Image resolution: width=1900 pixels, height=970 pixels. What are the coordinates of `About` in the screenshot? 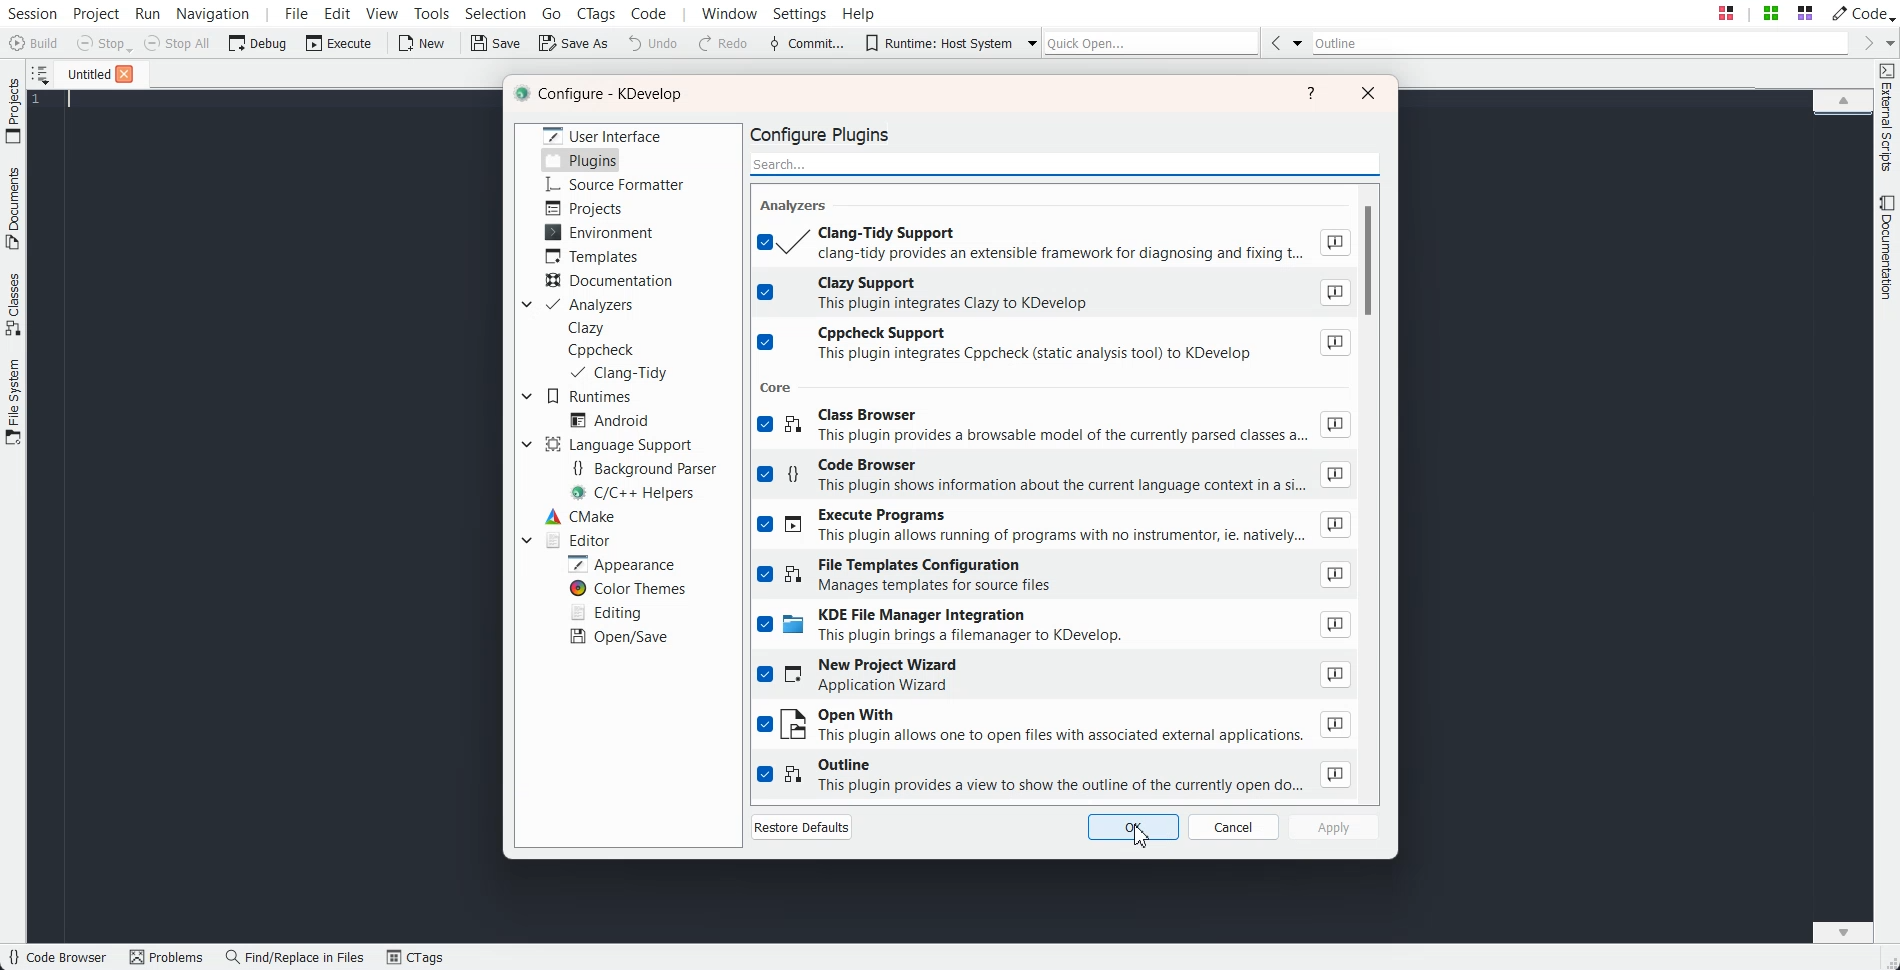 It's located at (1335, 425).